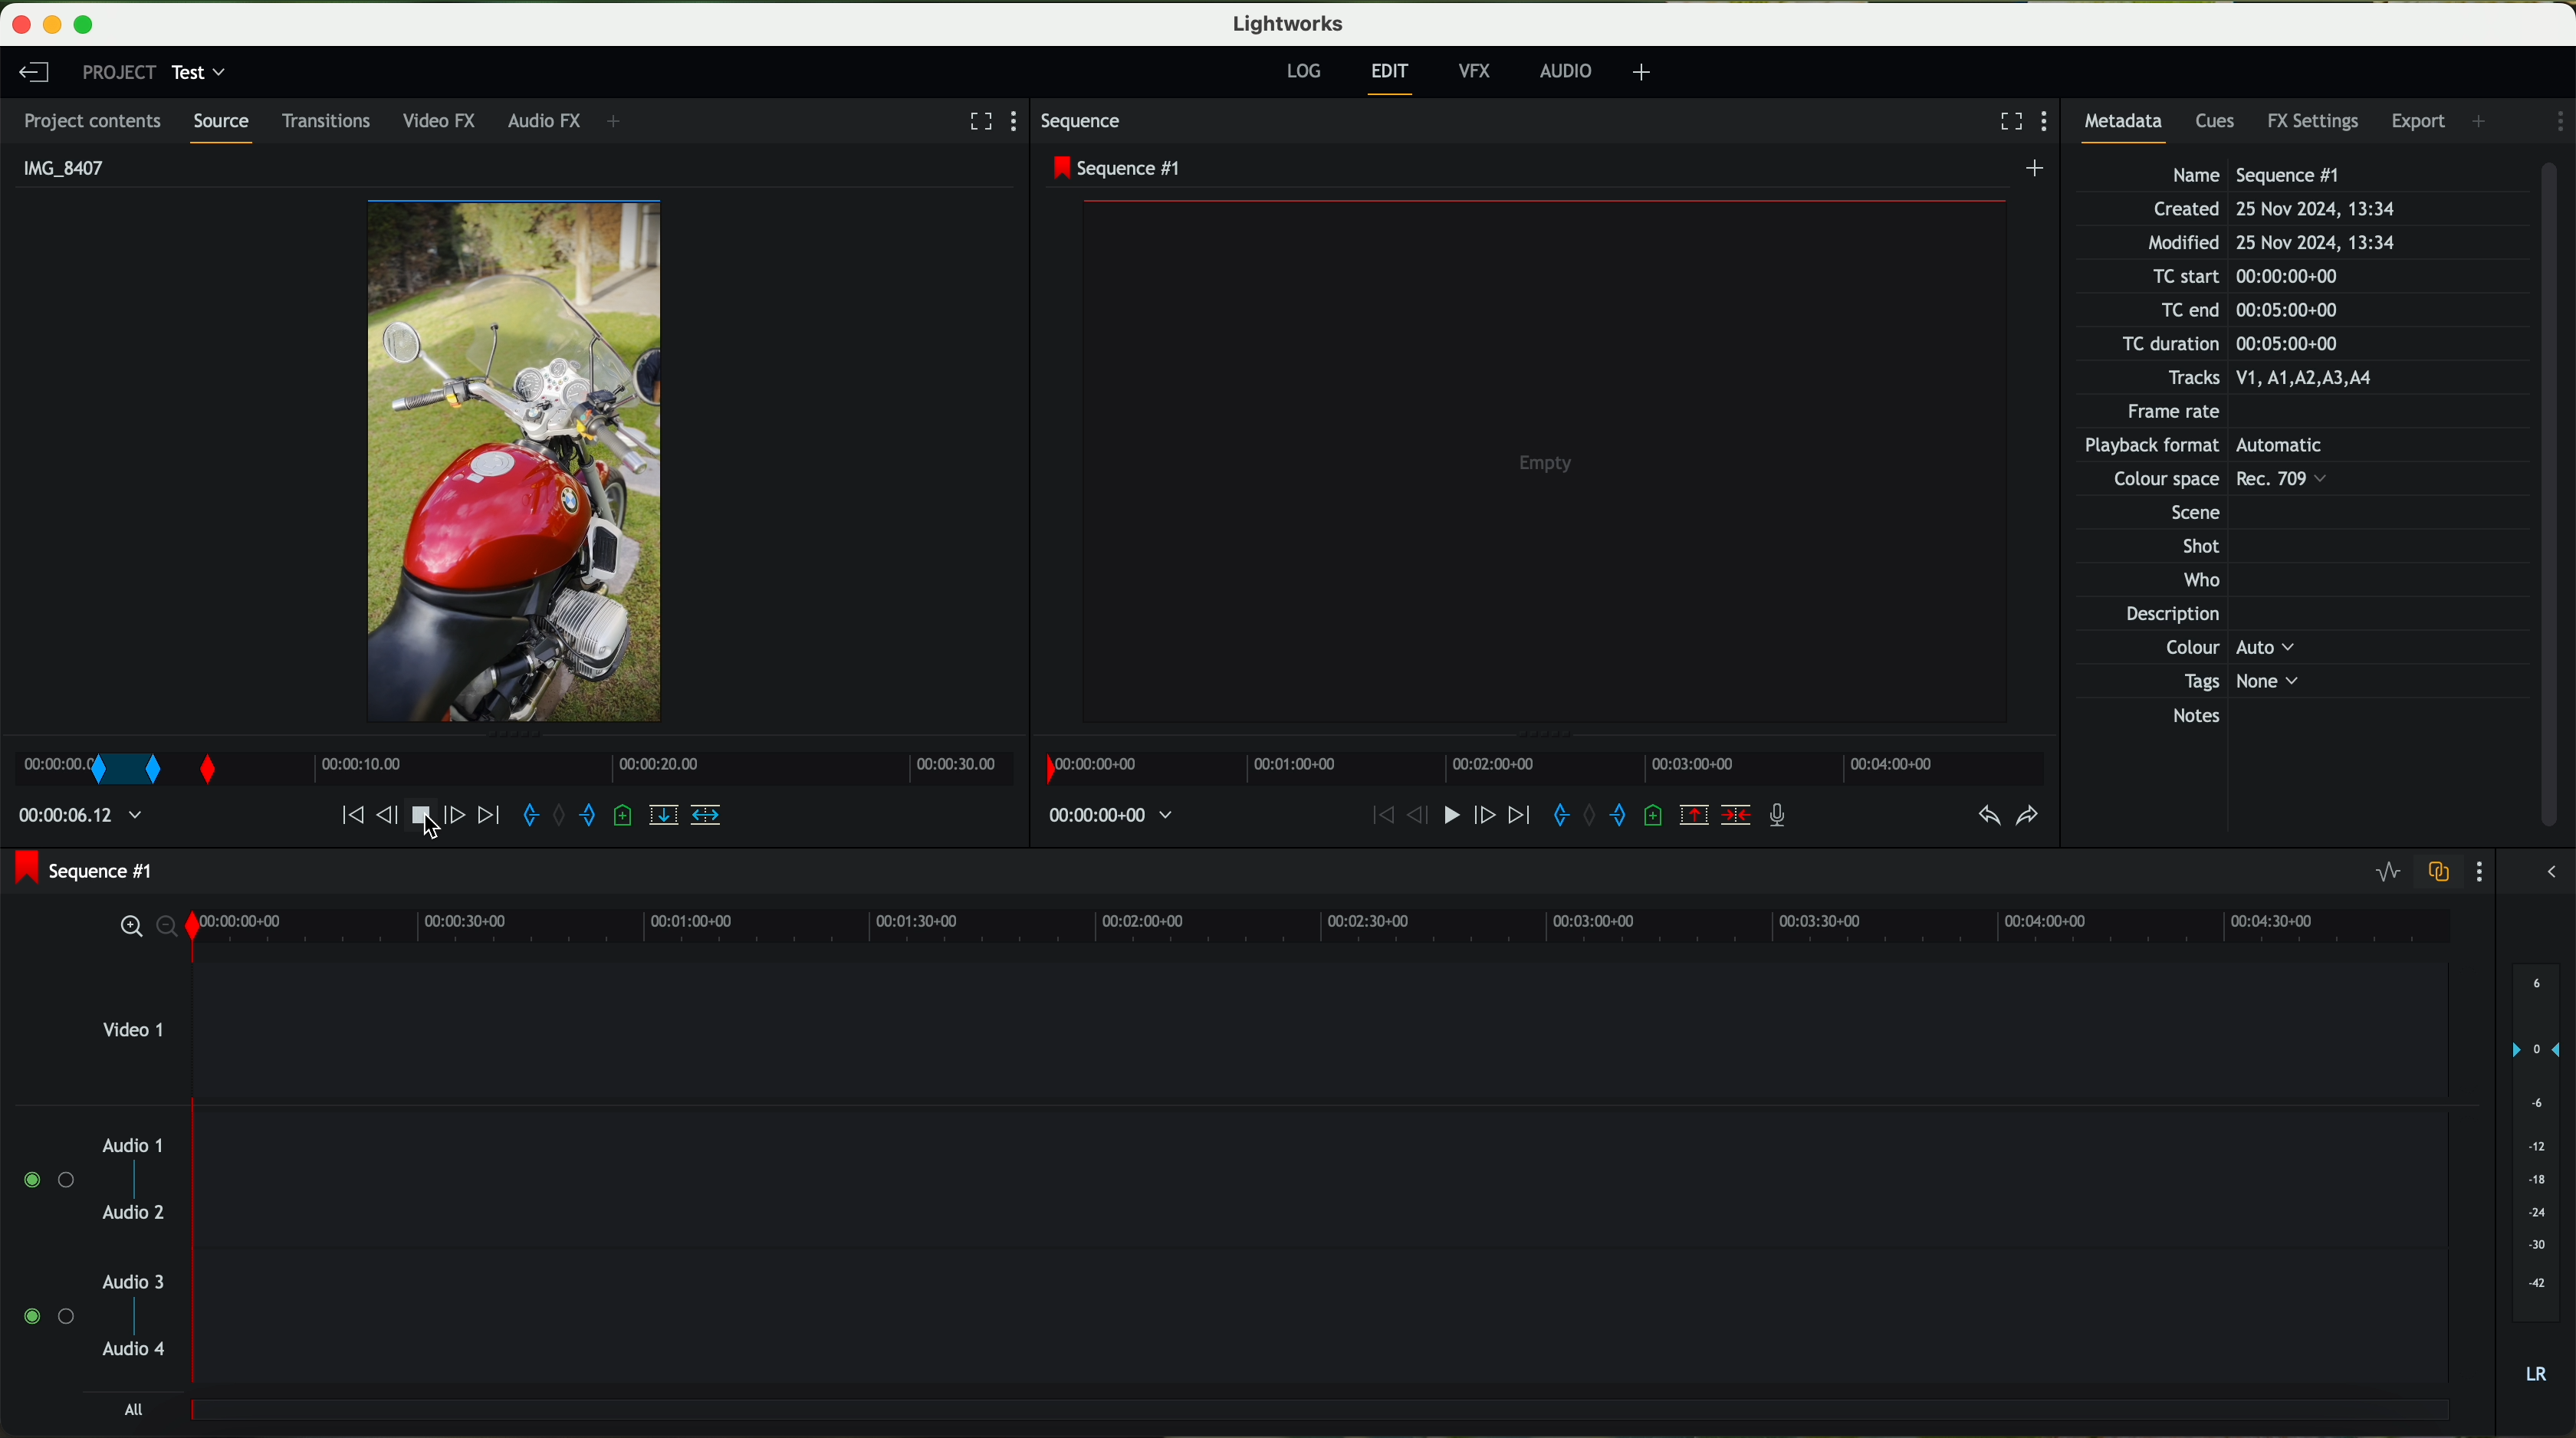  Describe the element at coordinates (1306, 73) in the screenshot. I see `log` at that location.